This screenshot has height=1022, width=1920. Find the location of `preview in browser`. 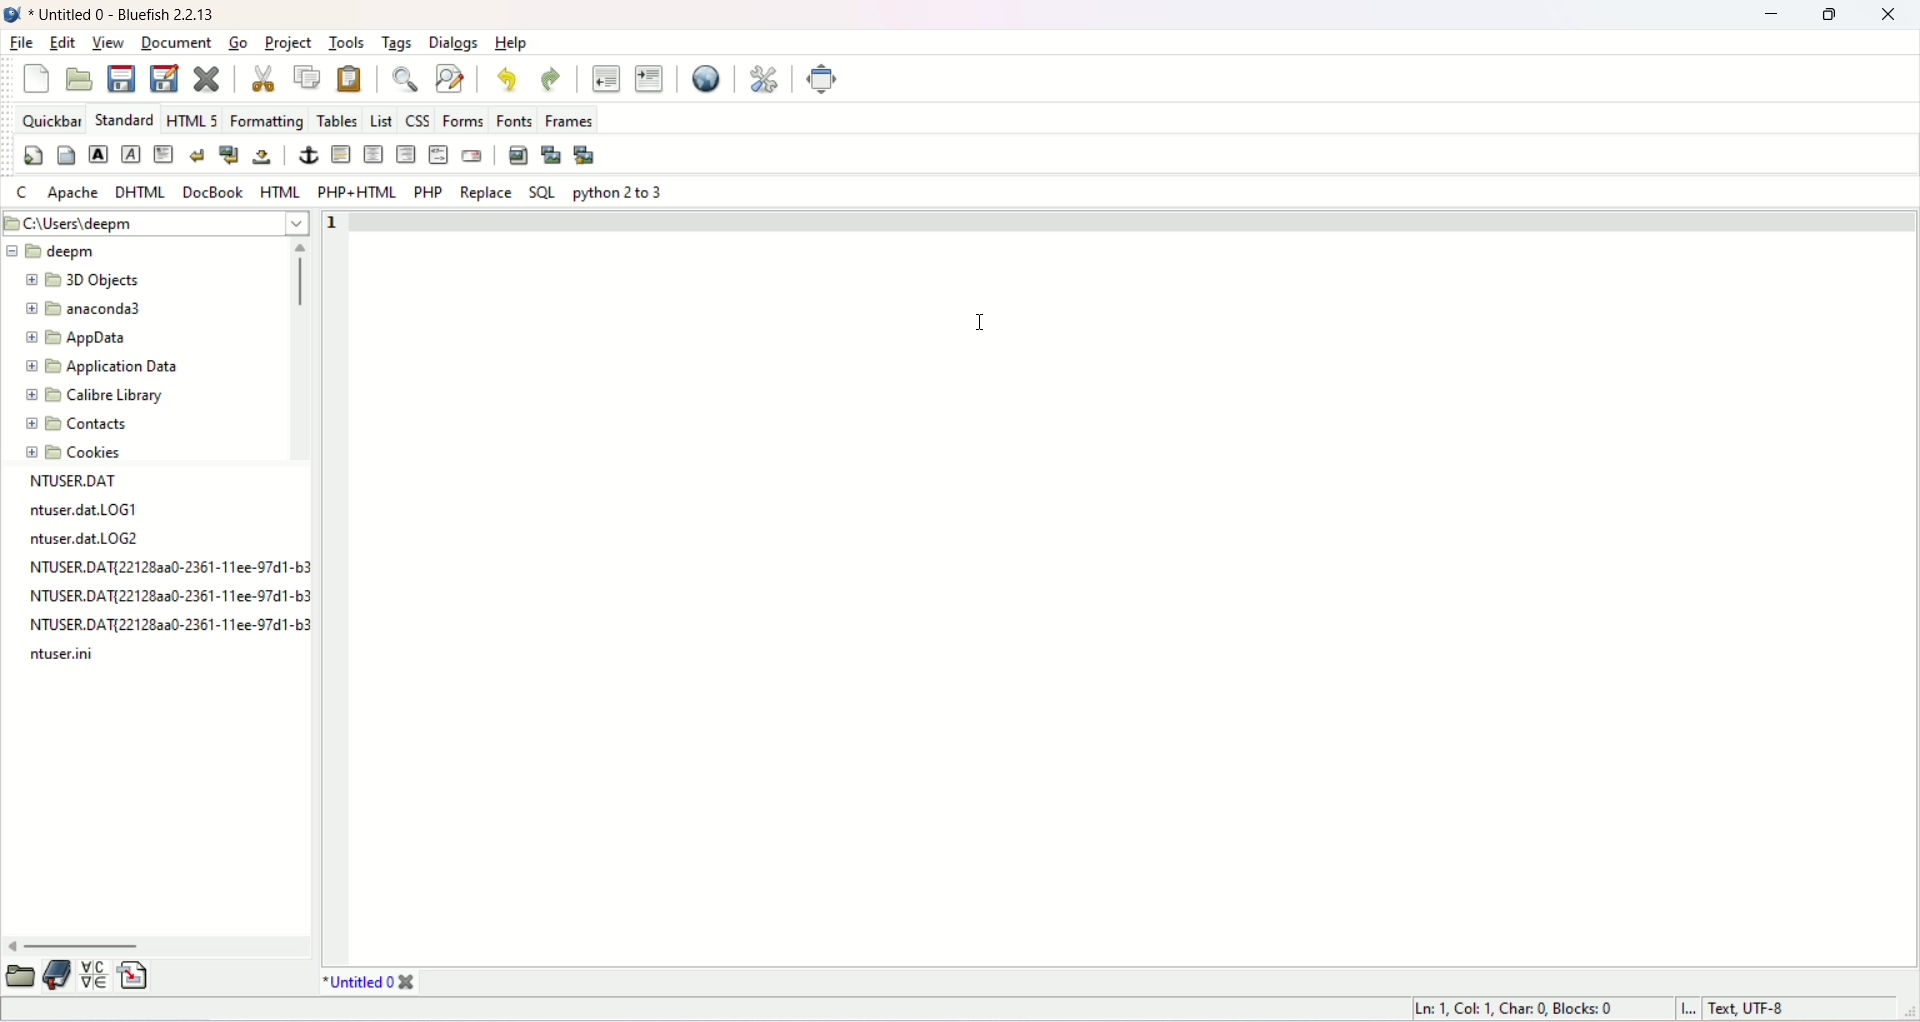

preview in browser is located at coordinates (696, 79).